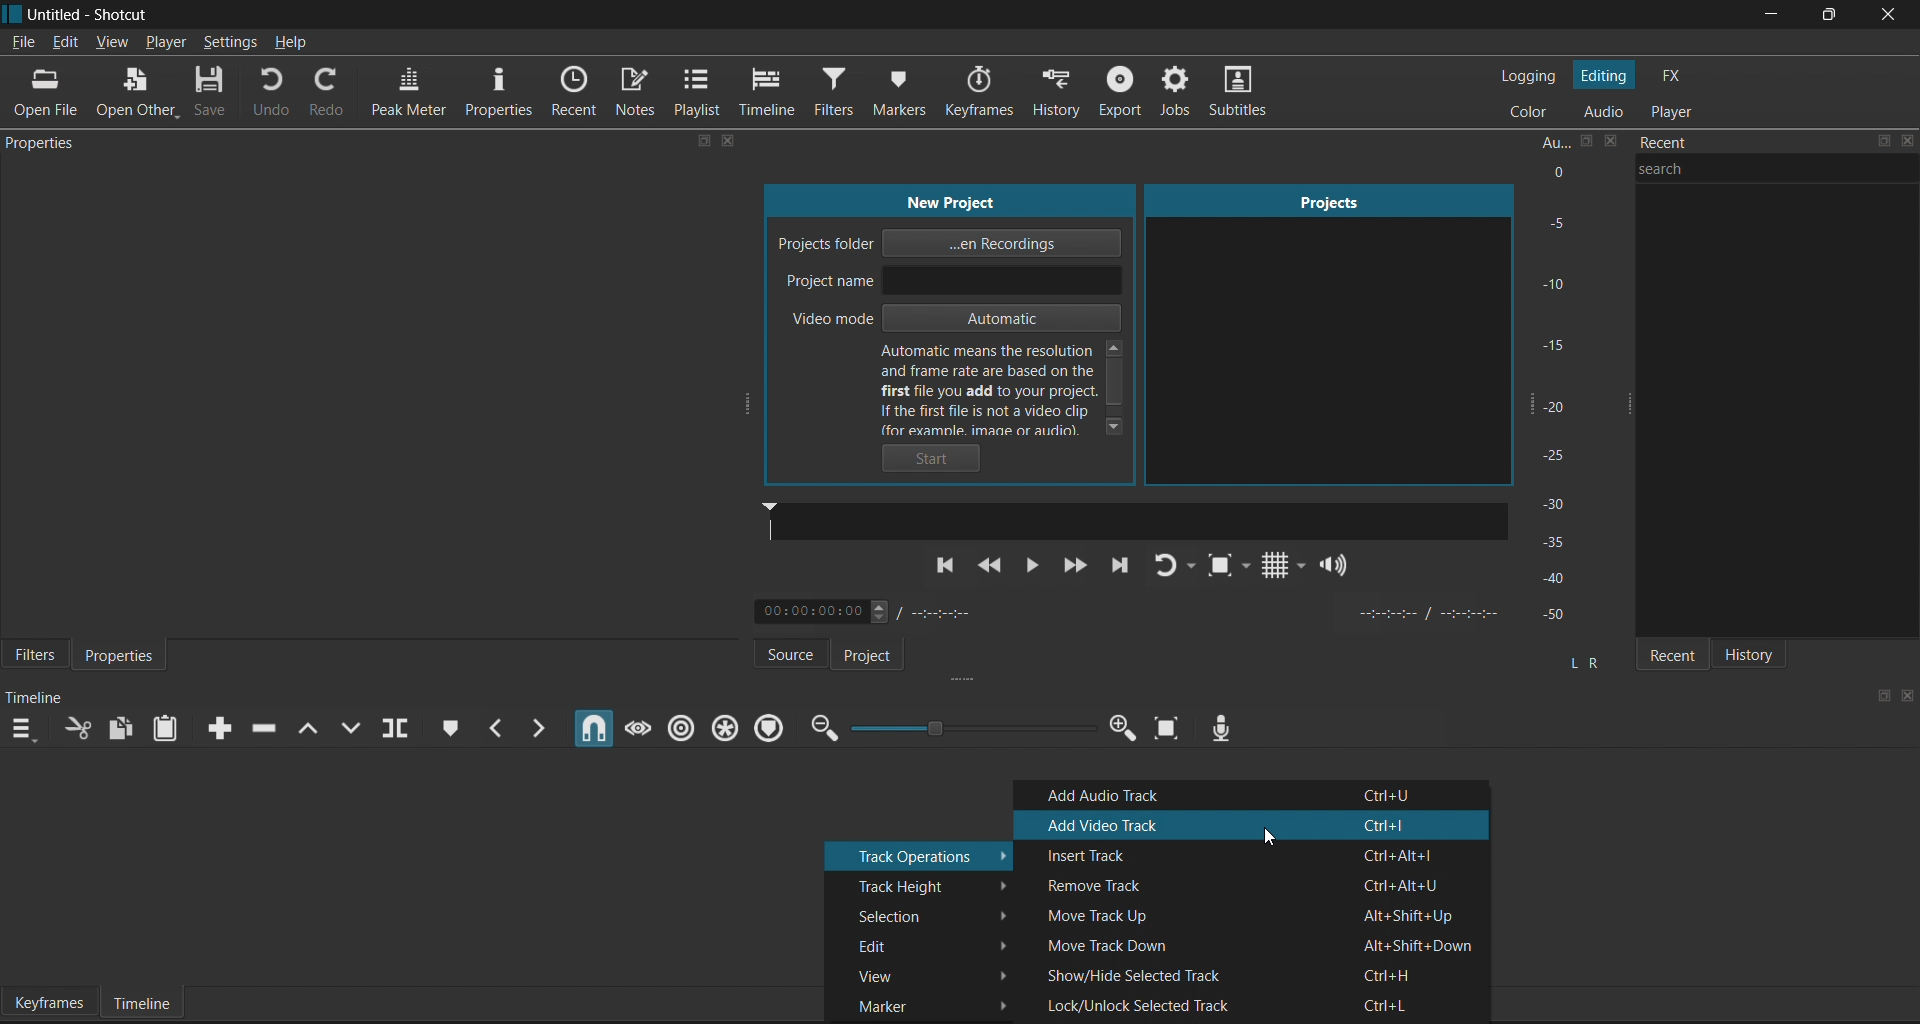 The width and height of the screenshot is (1920, 1024). Describe the element at coordinates (1073, 565) in the screenshot. I see `Fast Forward` at that location.